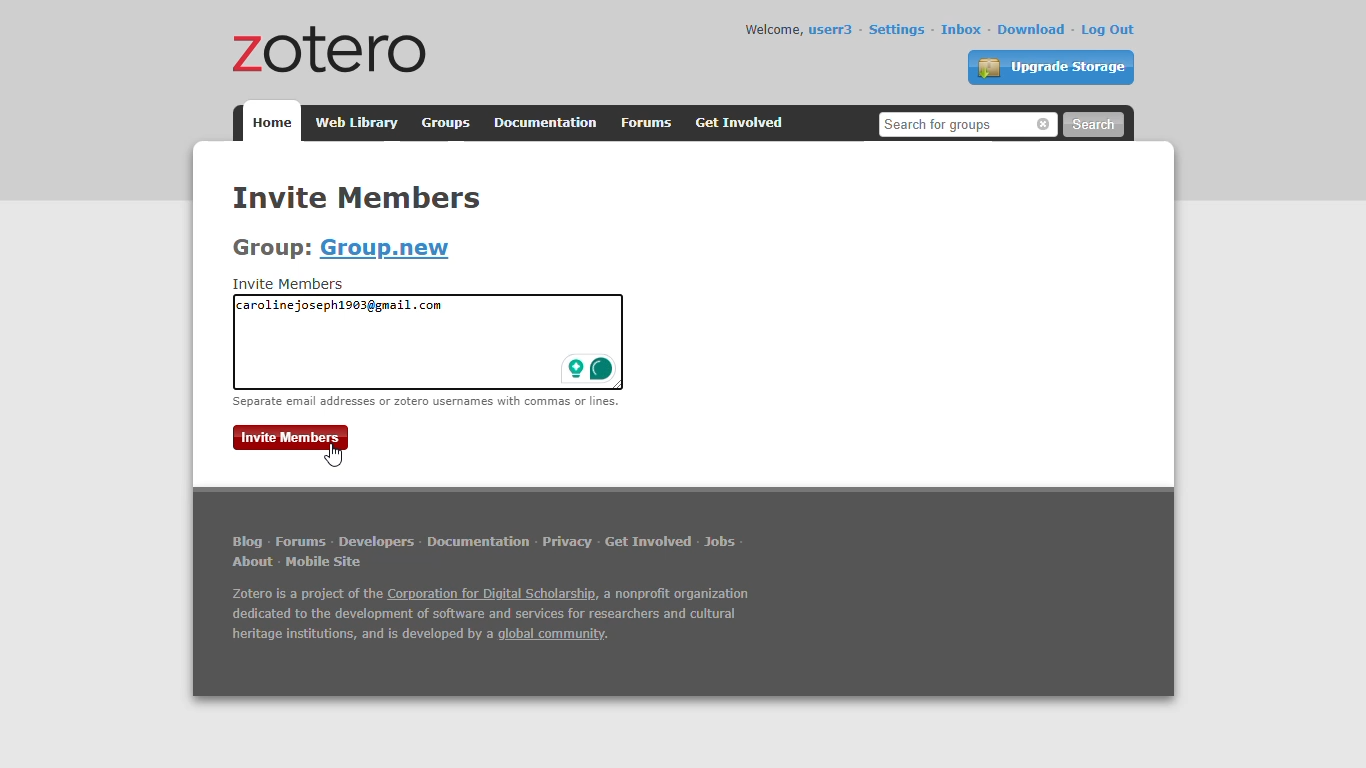 The width and height of the screenshot is (1366, 768). I want to click on privacy, so click(566, 542).